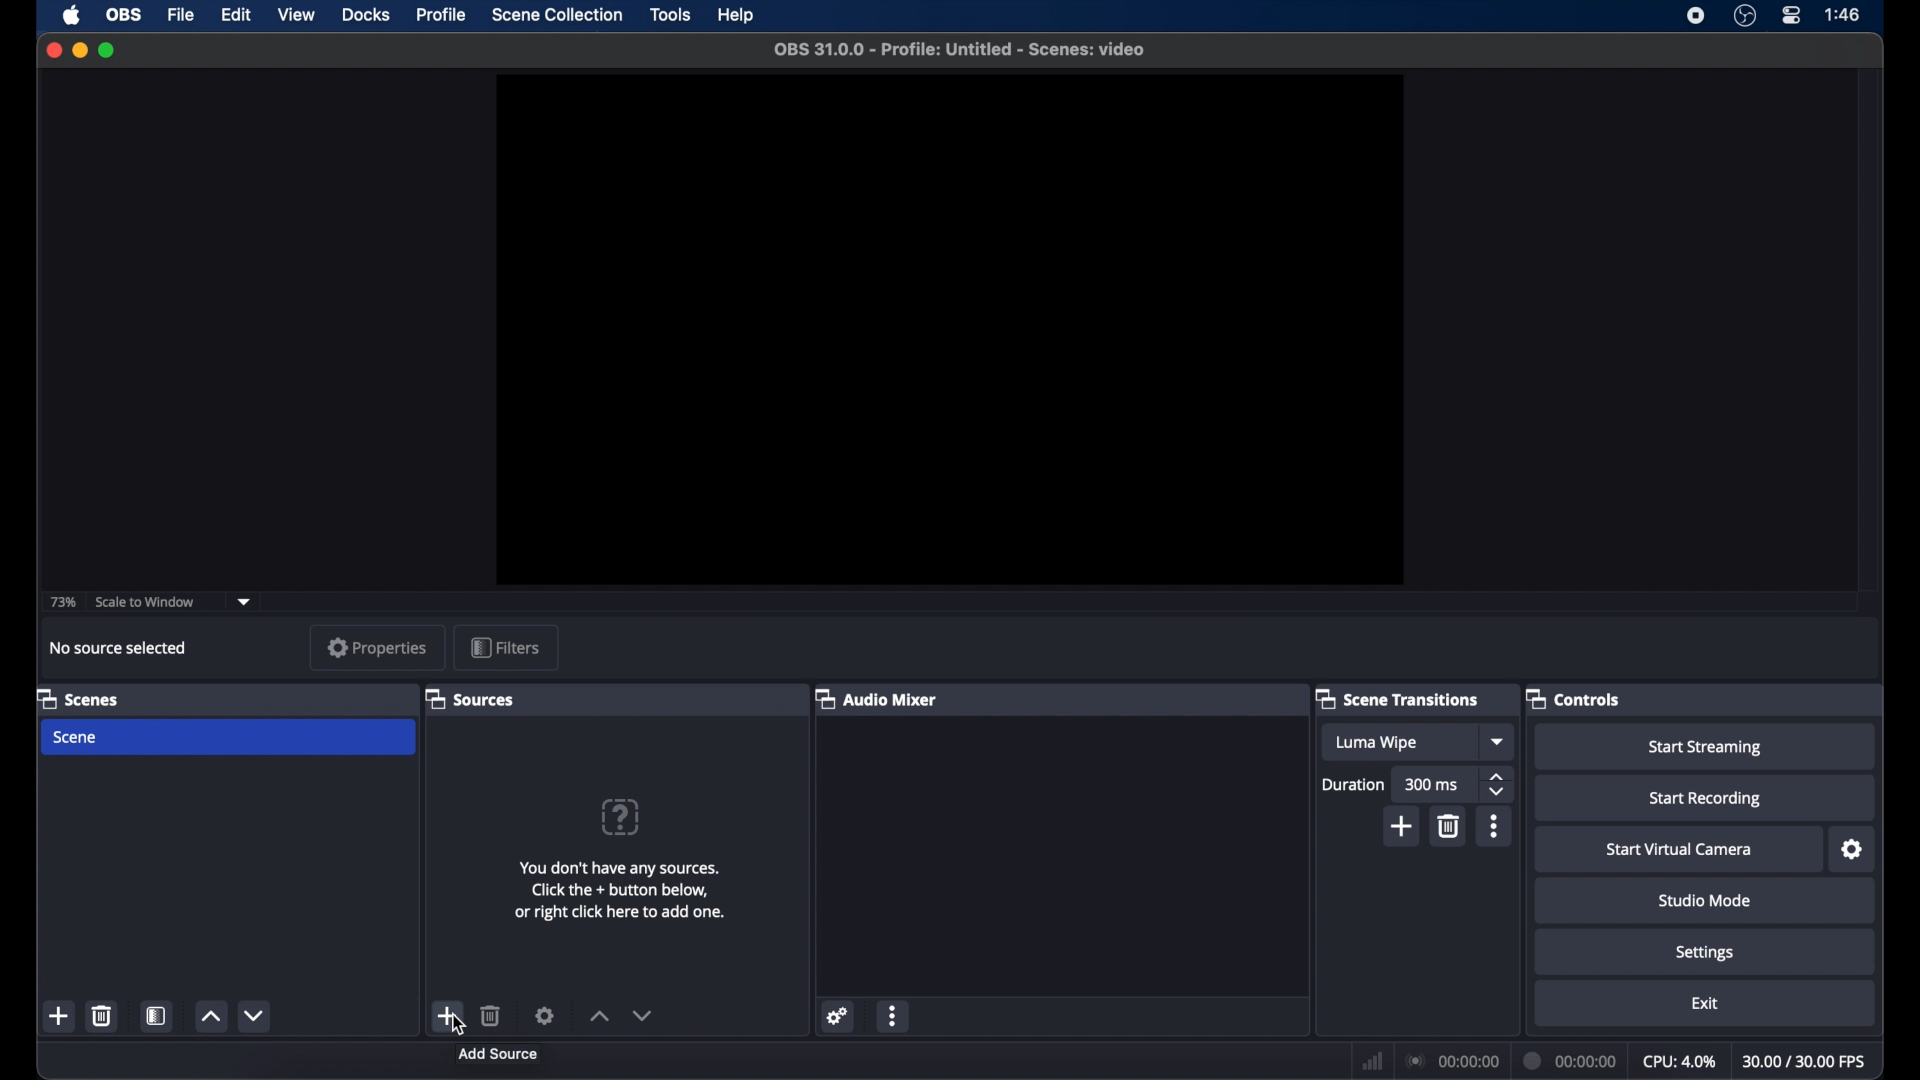 This screenshot has width=1920, height=1080. What do you see at coordinates (74, 15) in the screenshot?
I see `apple icon` at bounding box center [74, 15].